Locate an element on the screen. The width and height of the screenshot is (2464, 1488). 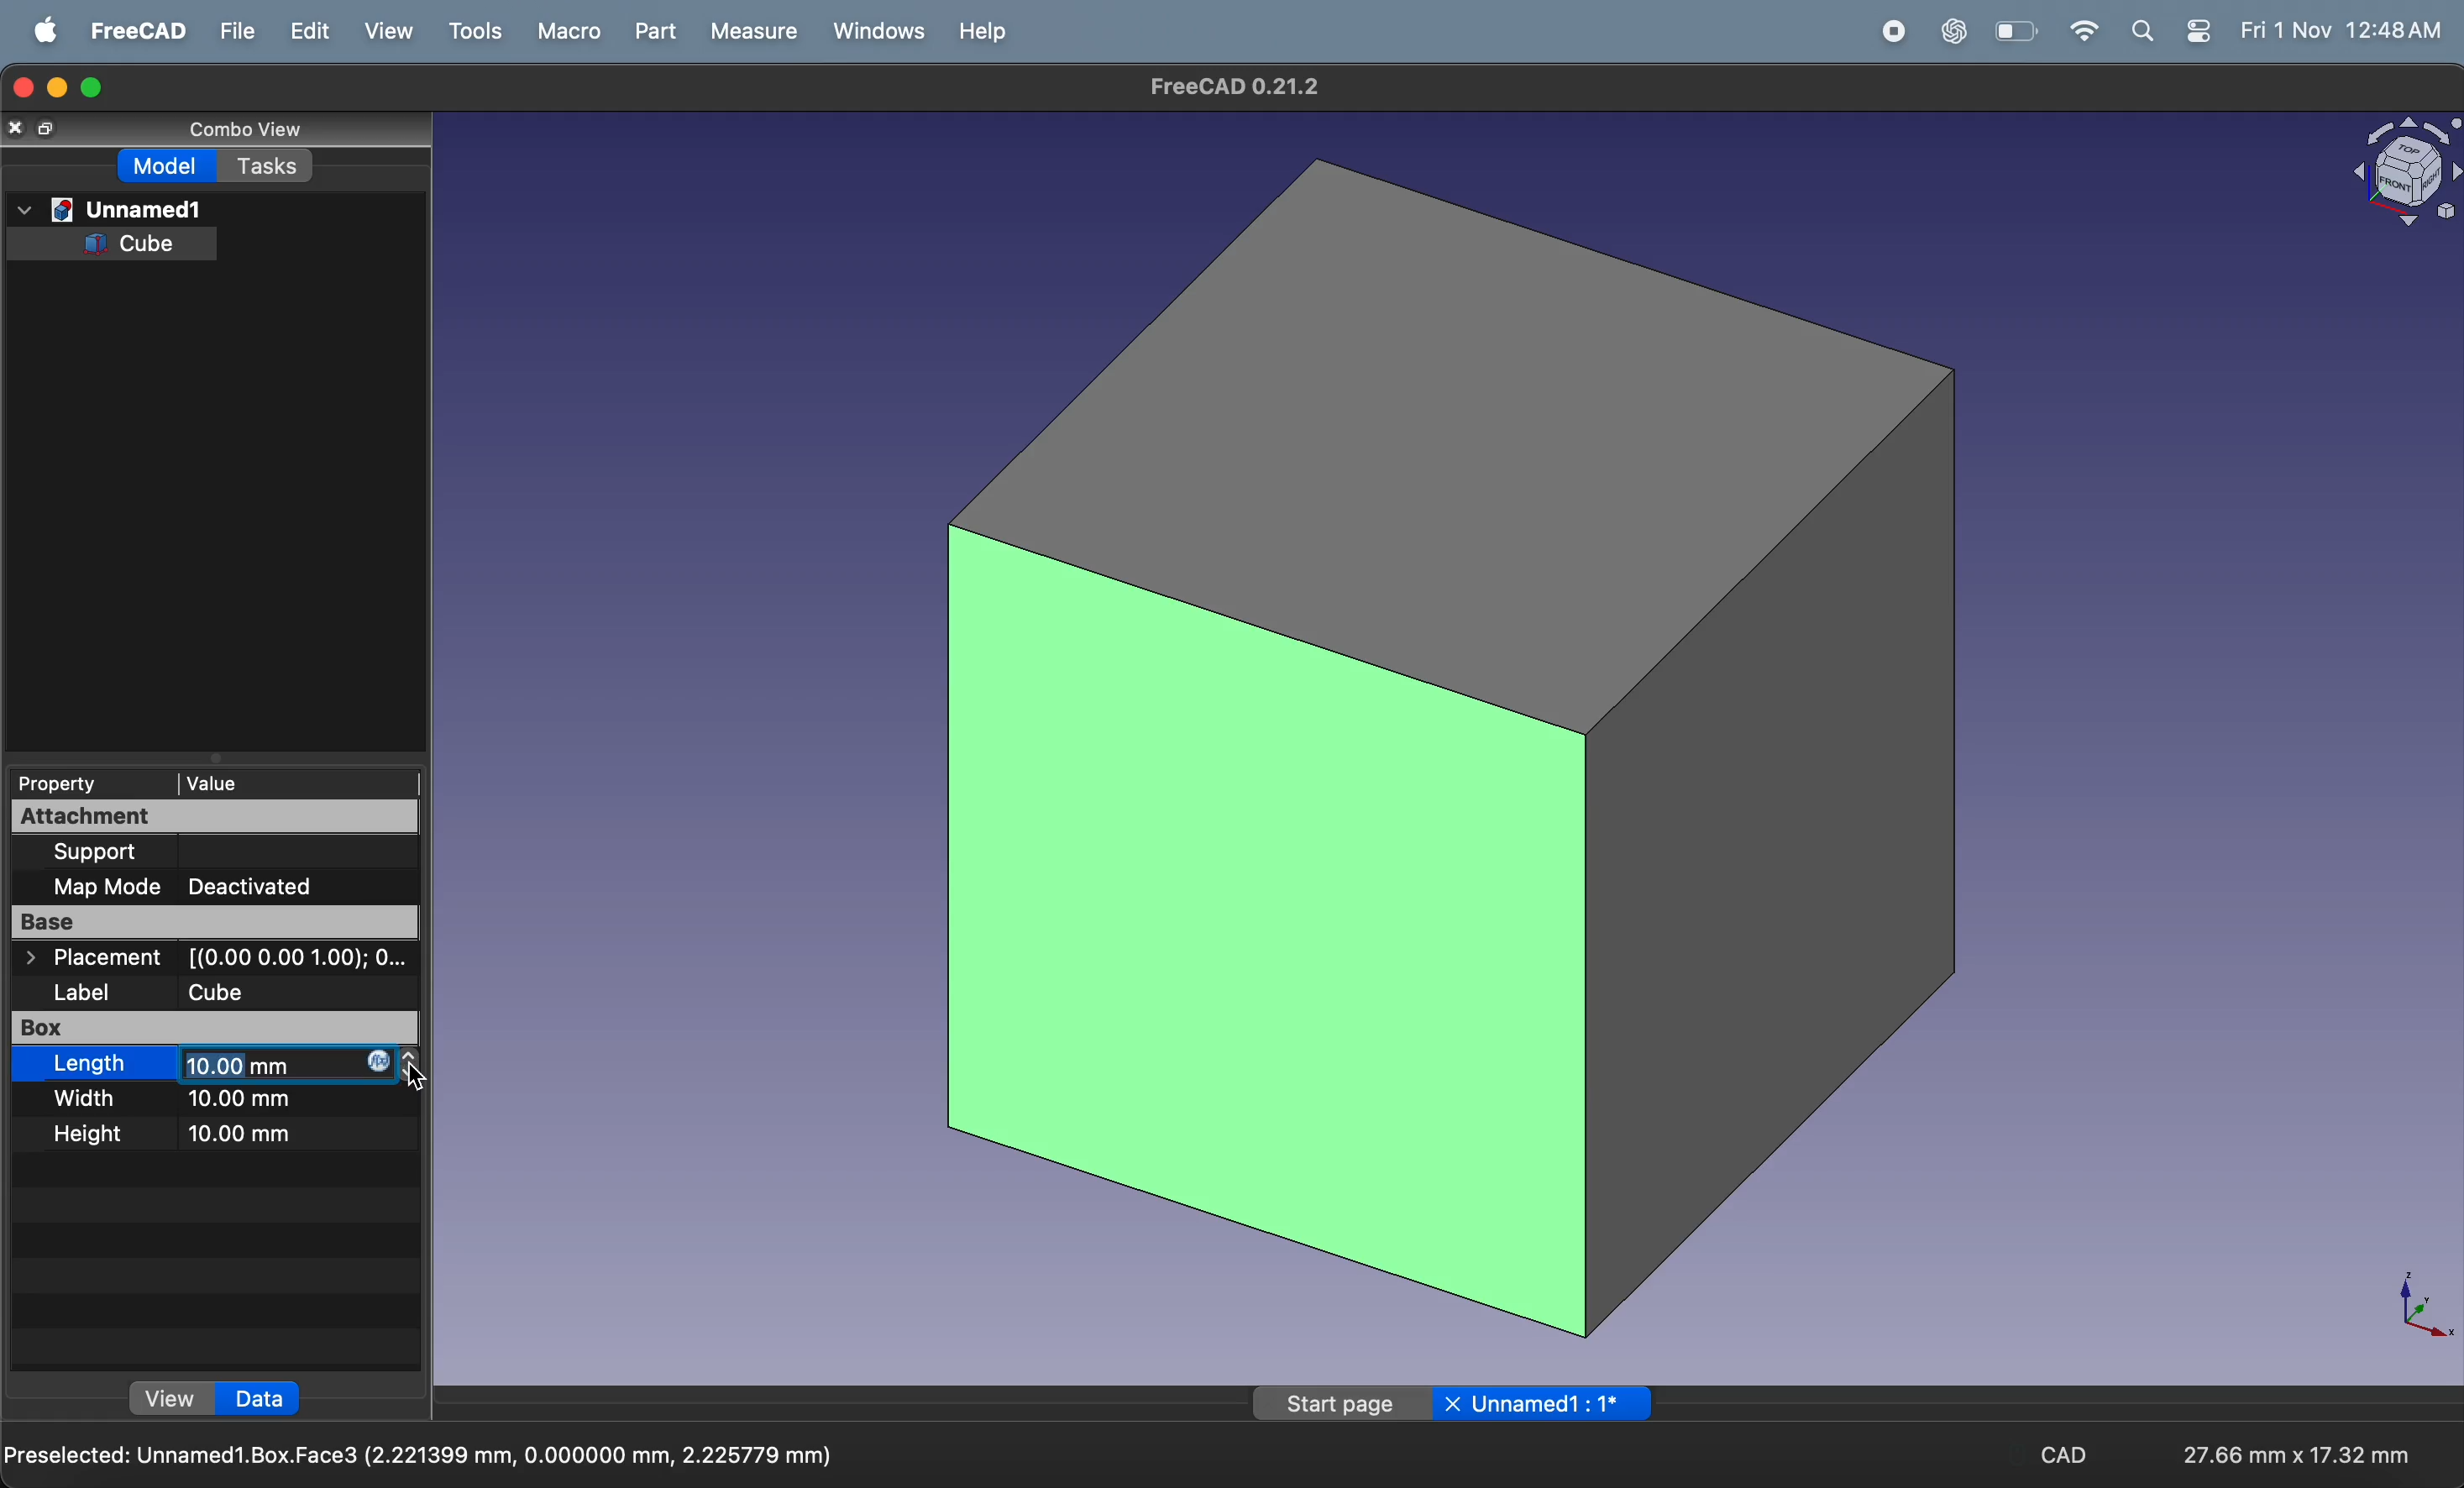
27.66 mm x 17.32 mm is located at coordinates (2300, 1455).